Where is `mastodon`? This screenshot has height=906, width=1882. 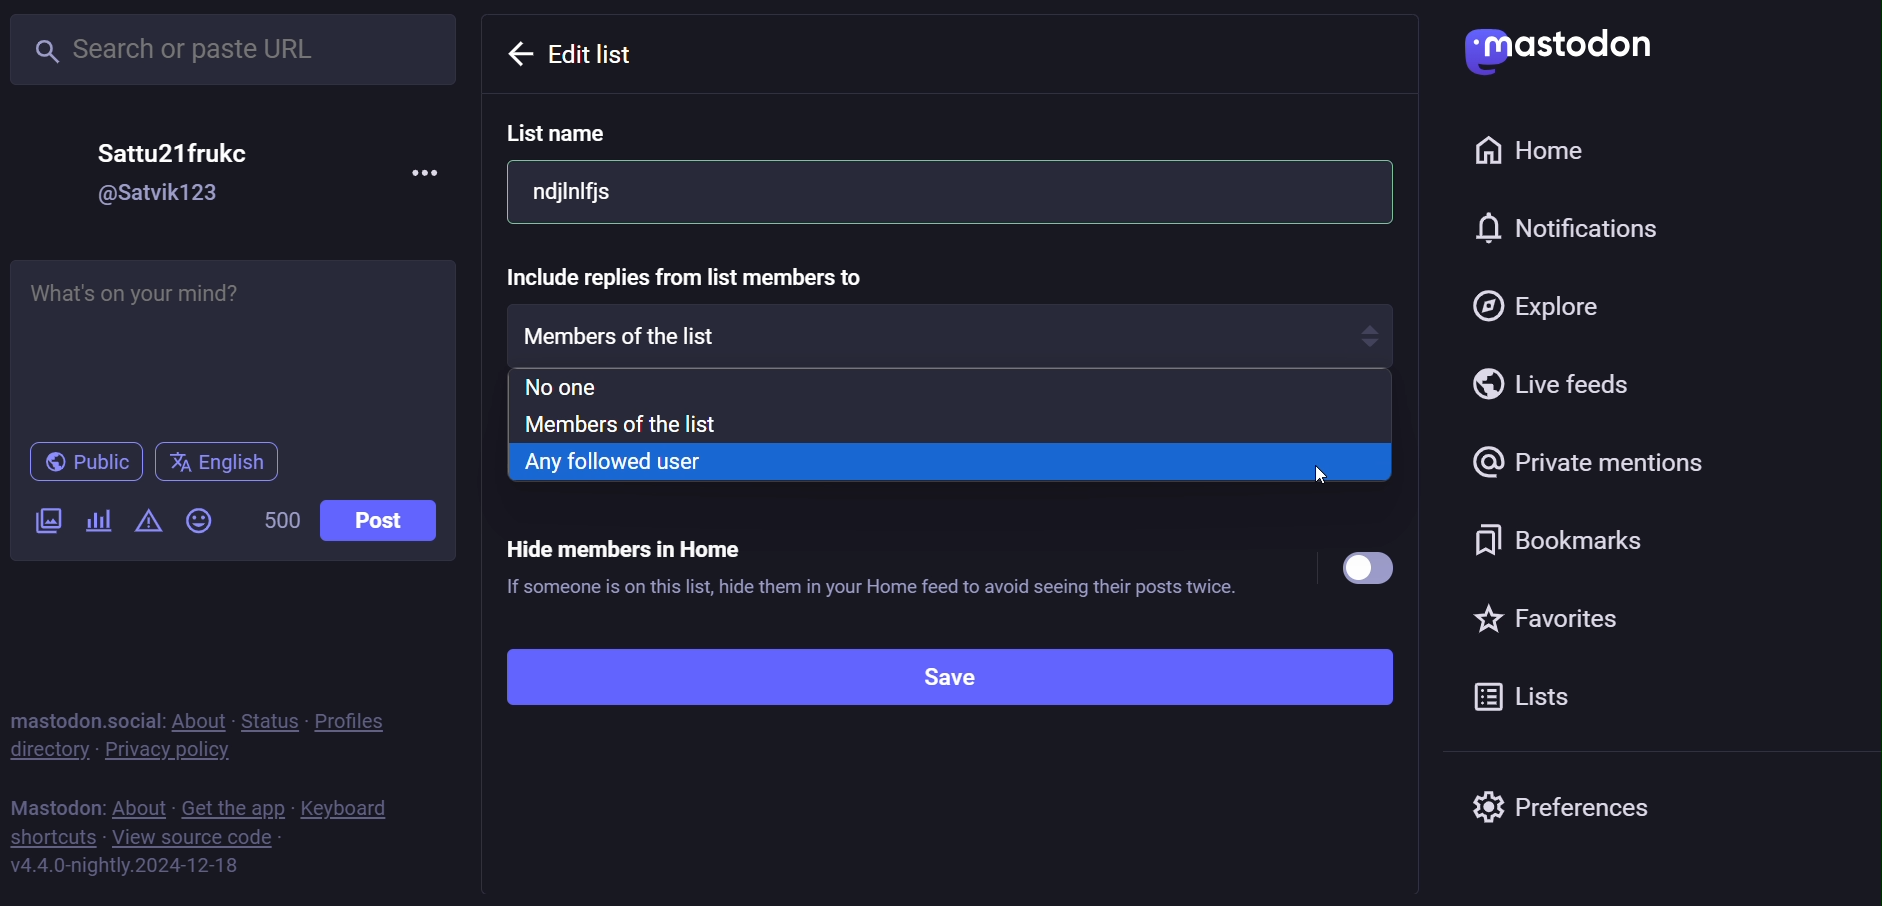
mastodon is located at coordinates (52, 805).